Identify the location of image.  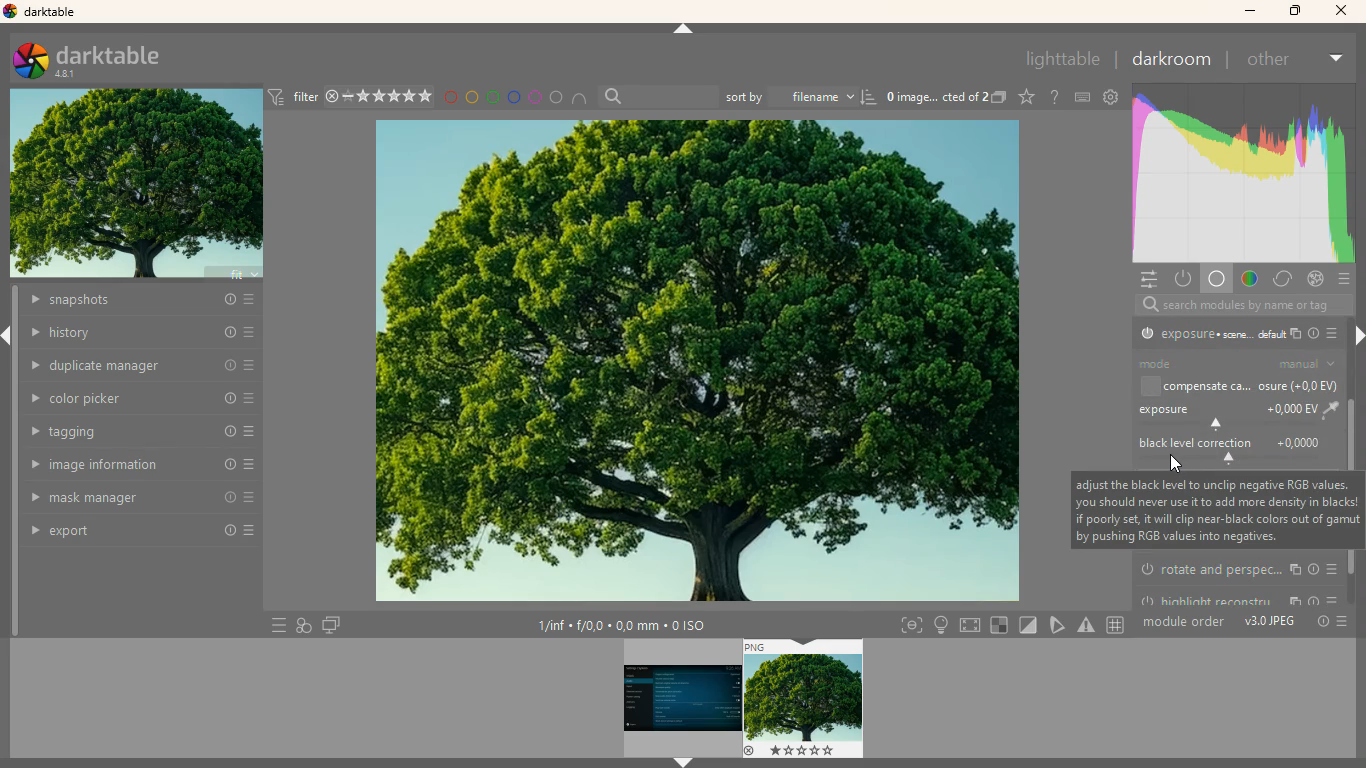
(682, 698).